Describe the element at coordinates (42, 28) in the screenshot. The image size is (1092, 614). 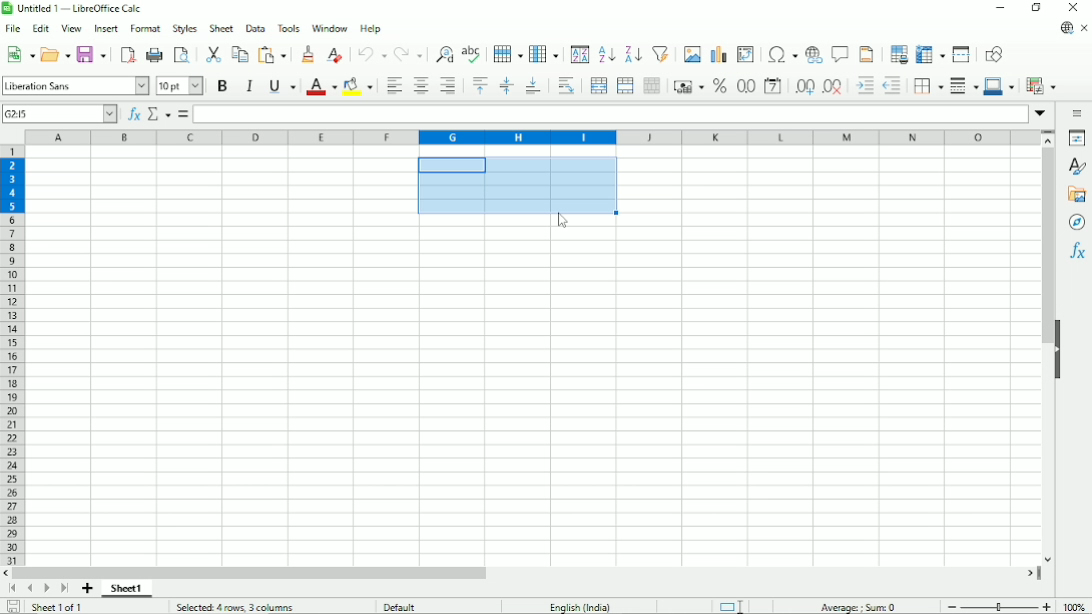
I see `Edit` at that location.